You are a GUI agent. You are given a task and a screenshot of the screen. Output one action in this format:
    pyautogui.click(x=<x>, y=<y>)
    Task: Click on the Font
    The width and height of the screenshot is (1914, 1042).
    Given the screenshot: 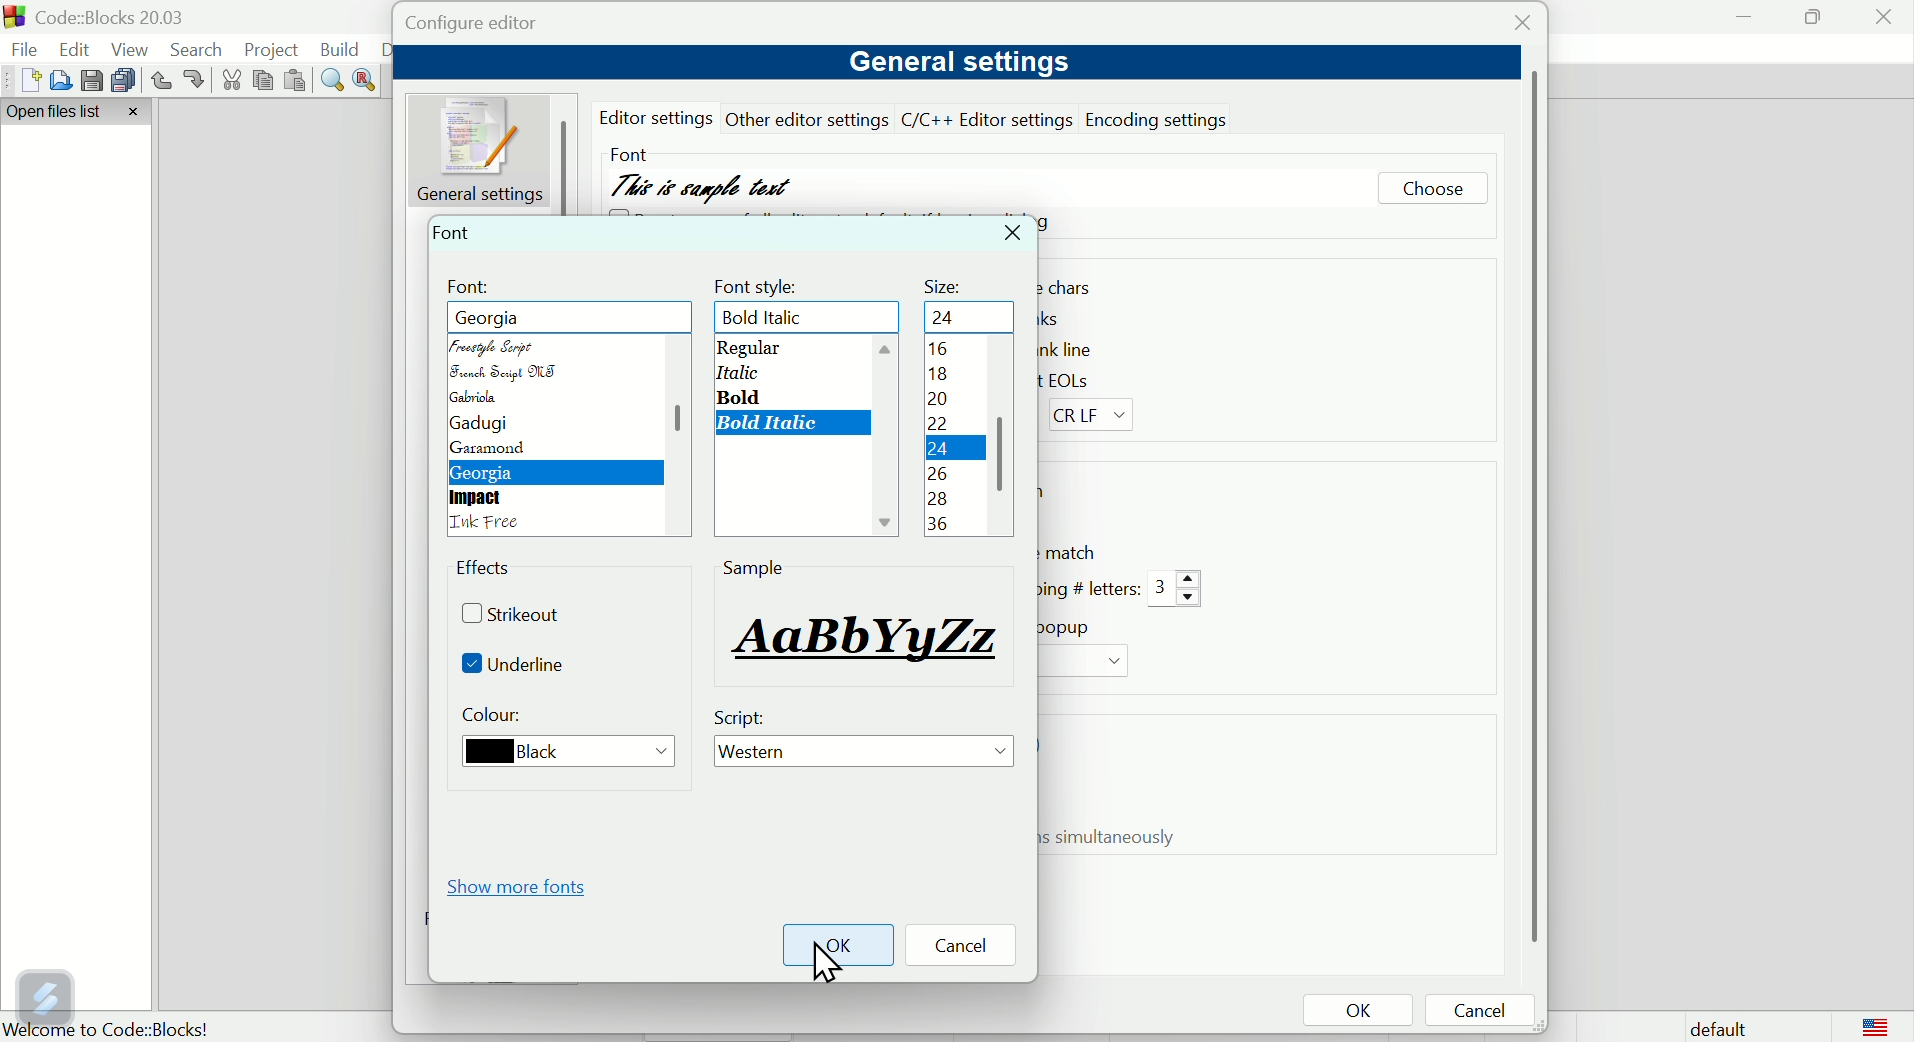 What is the action you would take?
    pyautogui.click(x=455, y=231)
    